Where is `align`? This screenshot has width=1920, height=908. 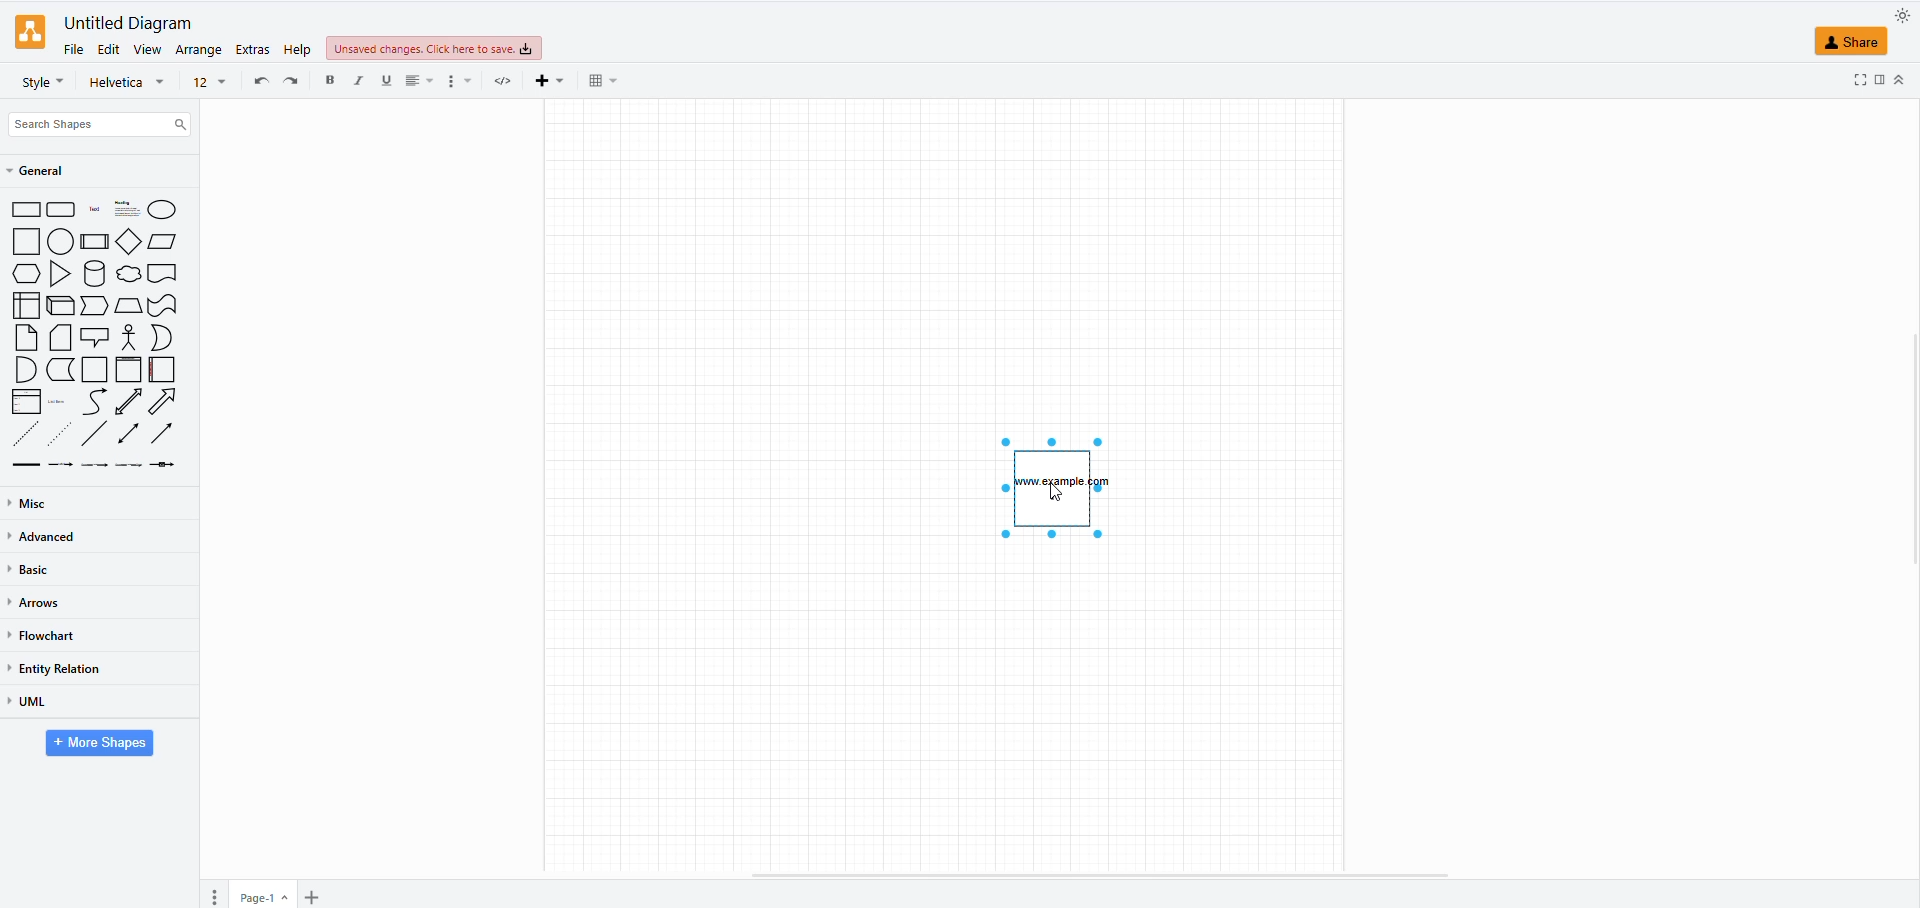 align is located at coordinates (419, 81).